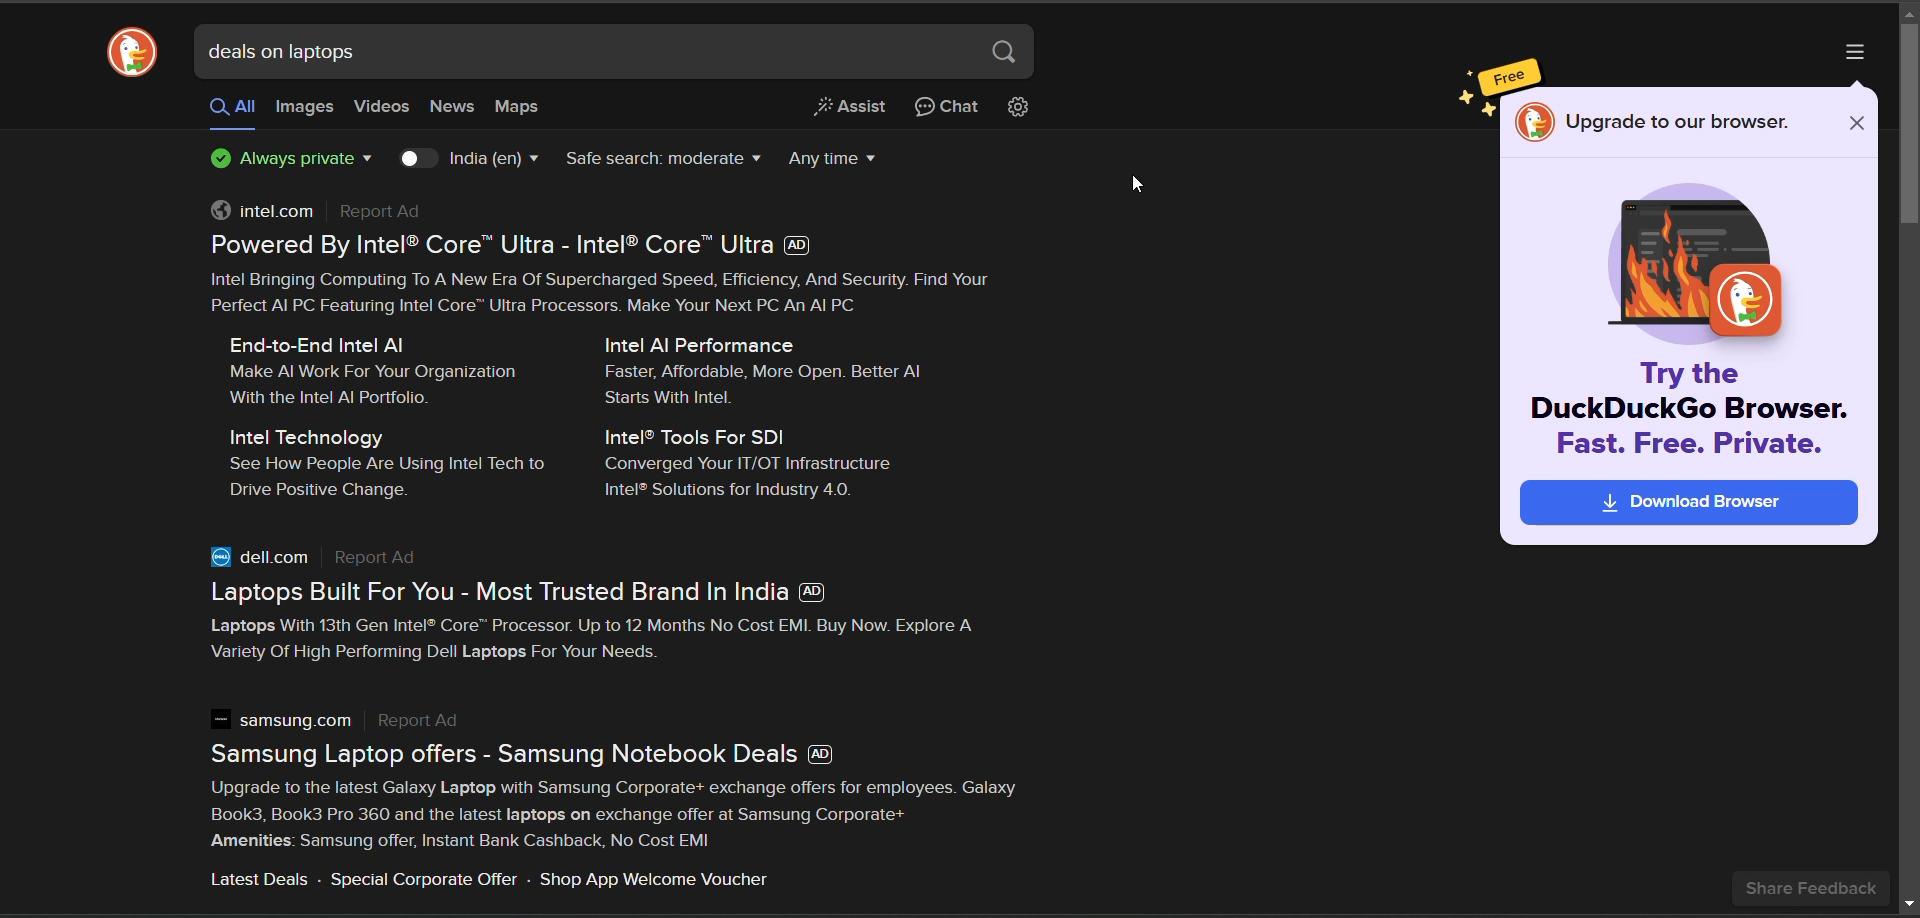  Describe the element at coordinates (617, 296) in the screenshot. I see `Intel Bringing Computing To A New Era Of Supercharged Speed, Efficiency, And Security. Find Your
Perfect Al PC Featuring Intel Core™ Ultra Processors. Make Your Next PC An Al PC` at that location.